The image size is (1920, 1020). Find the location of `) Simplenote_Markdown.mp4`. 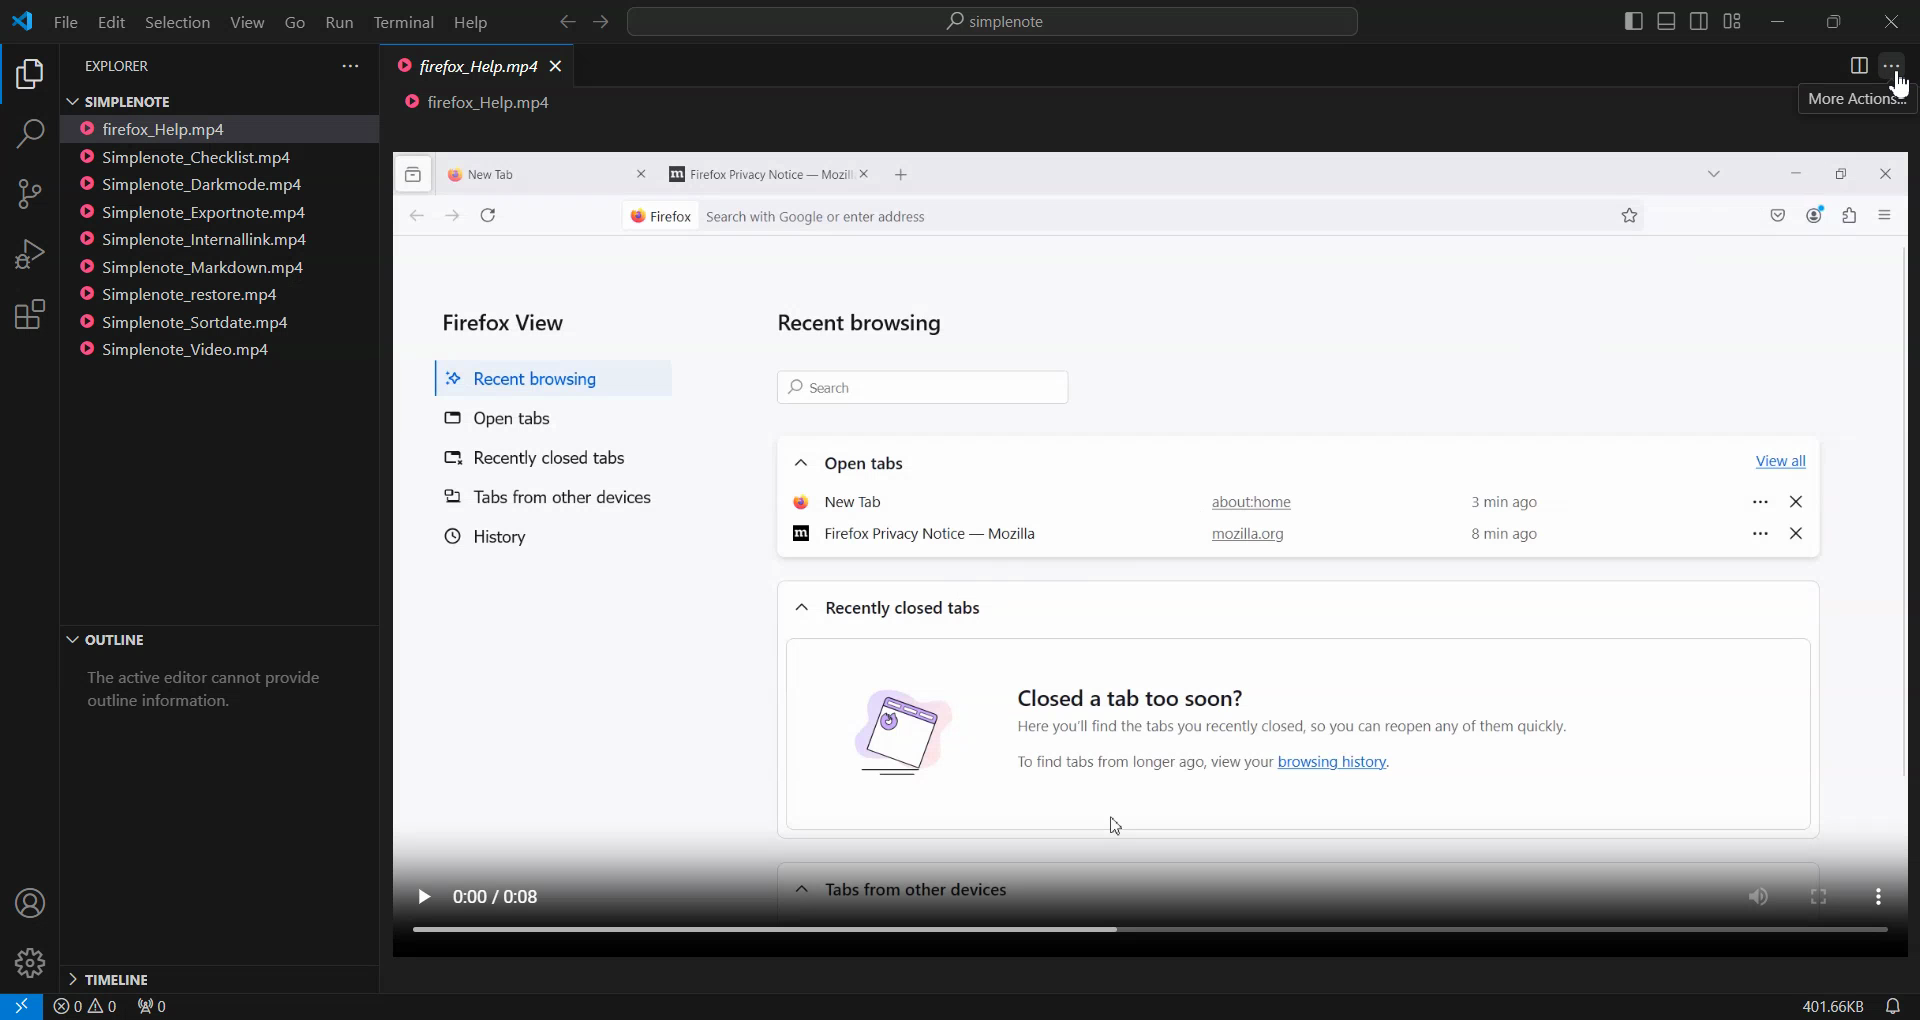

) Simplenote_Markdown.mp4 is located at coordinates (191, 268).